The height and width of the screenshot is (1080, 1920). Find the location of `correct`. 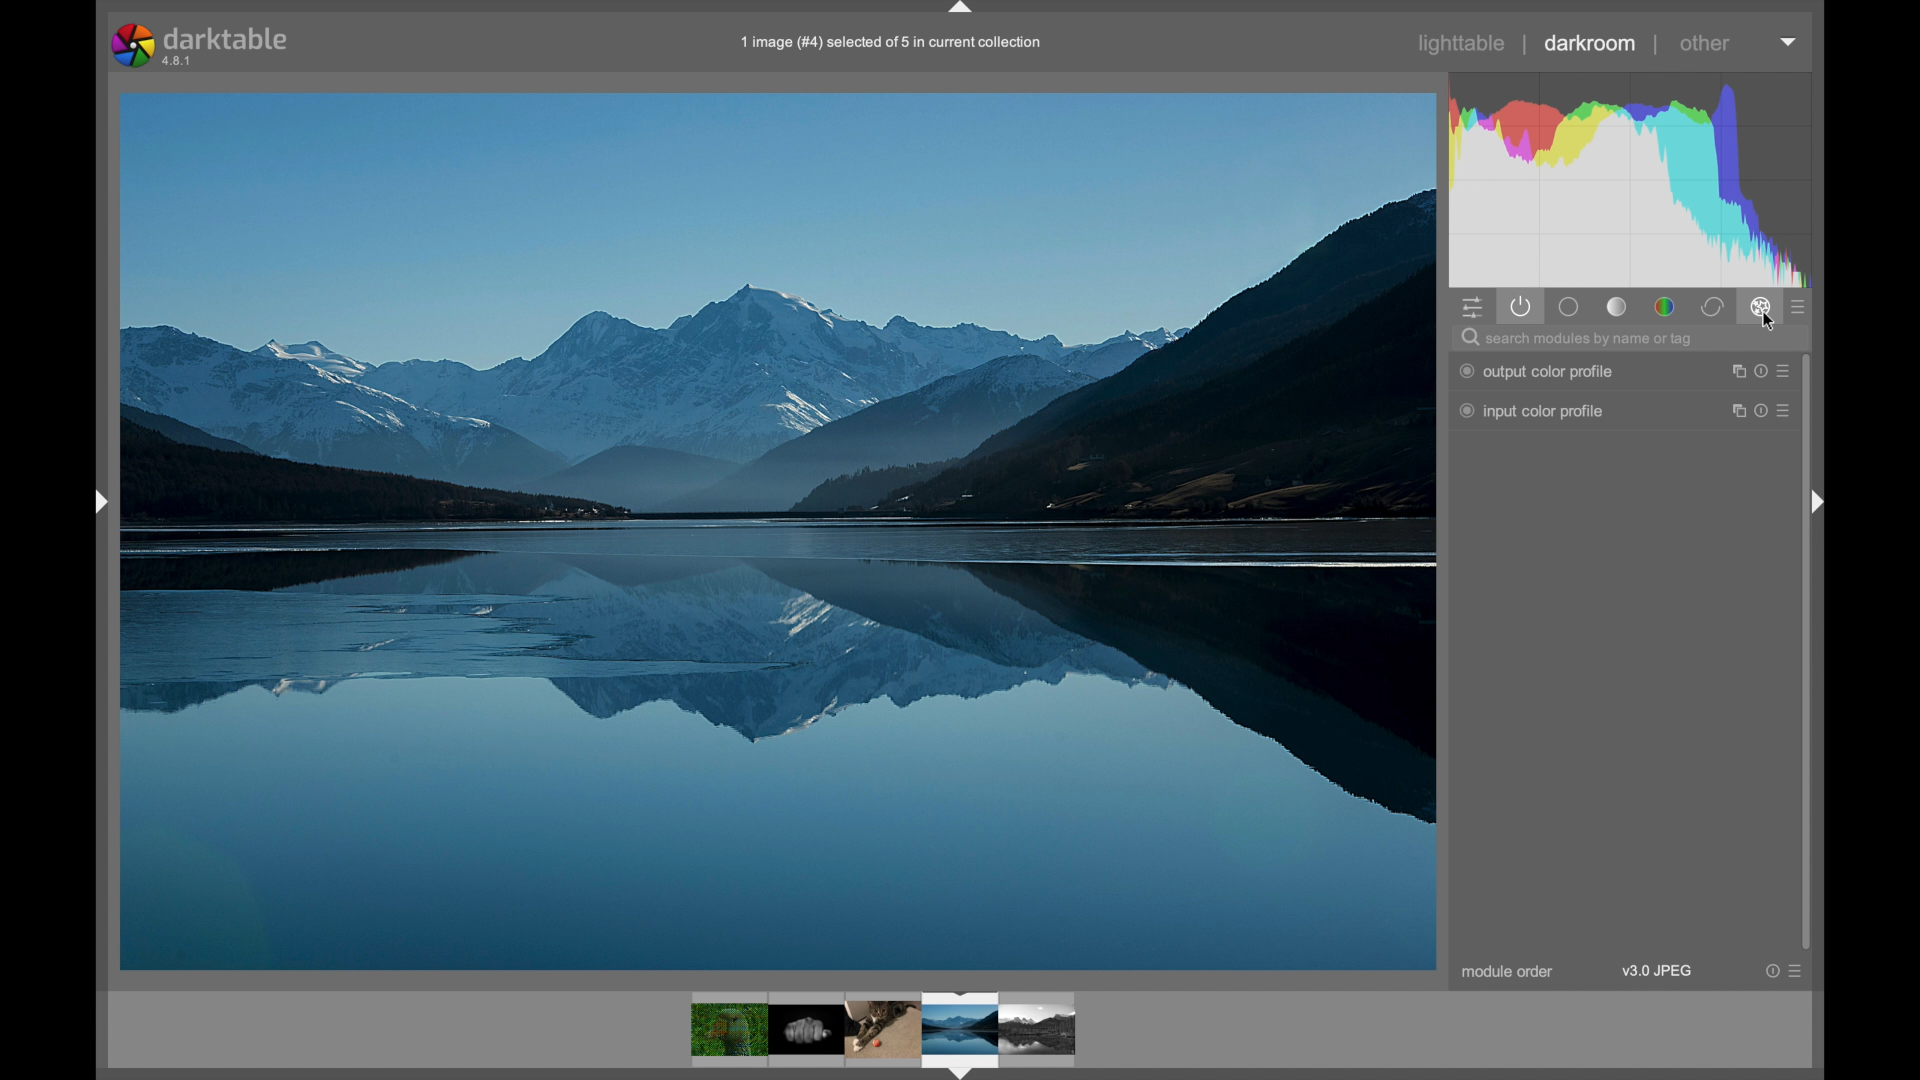

correct is located at coordinates (1711, 307).